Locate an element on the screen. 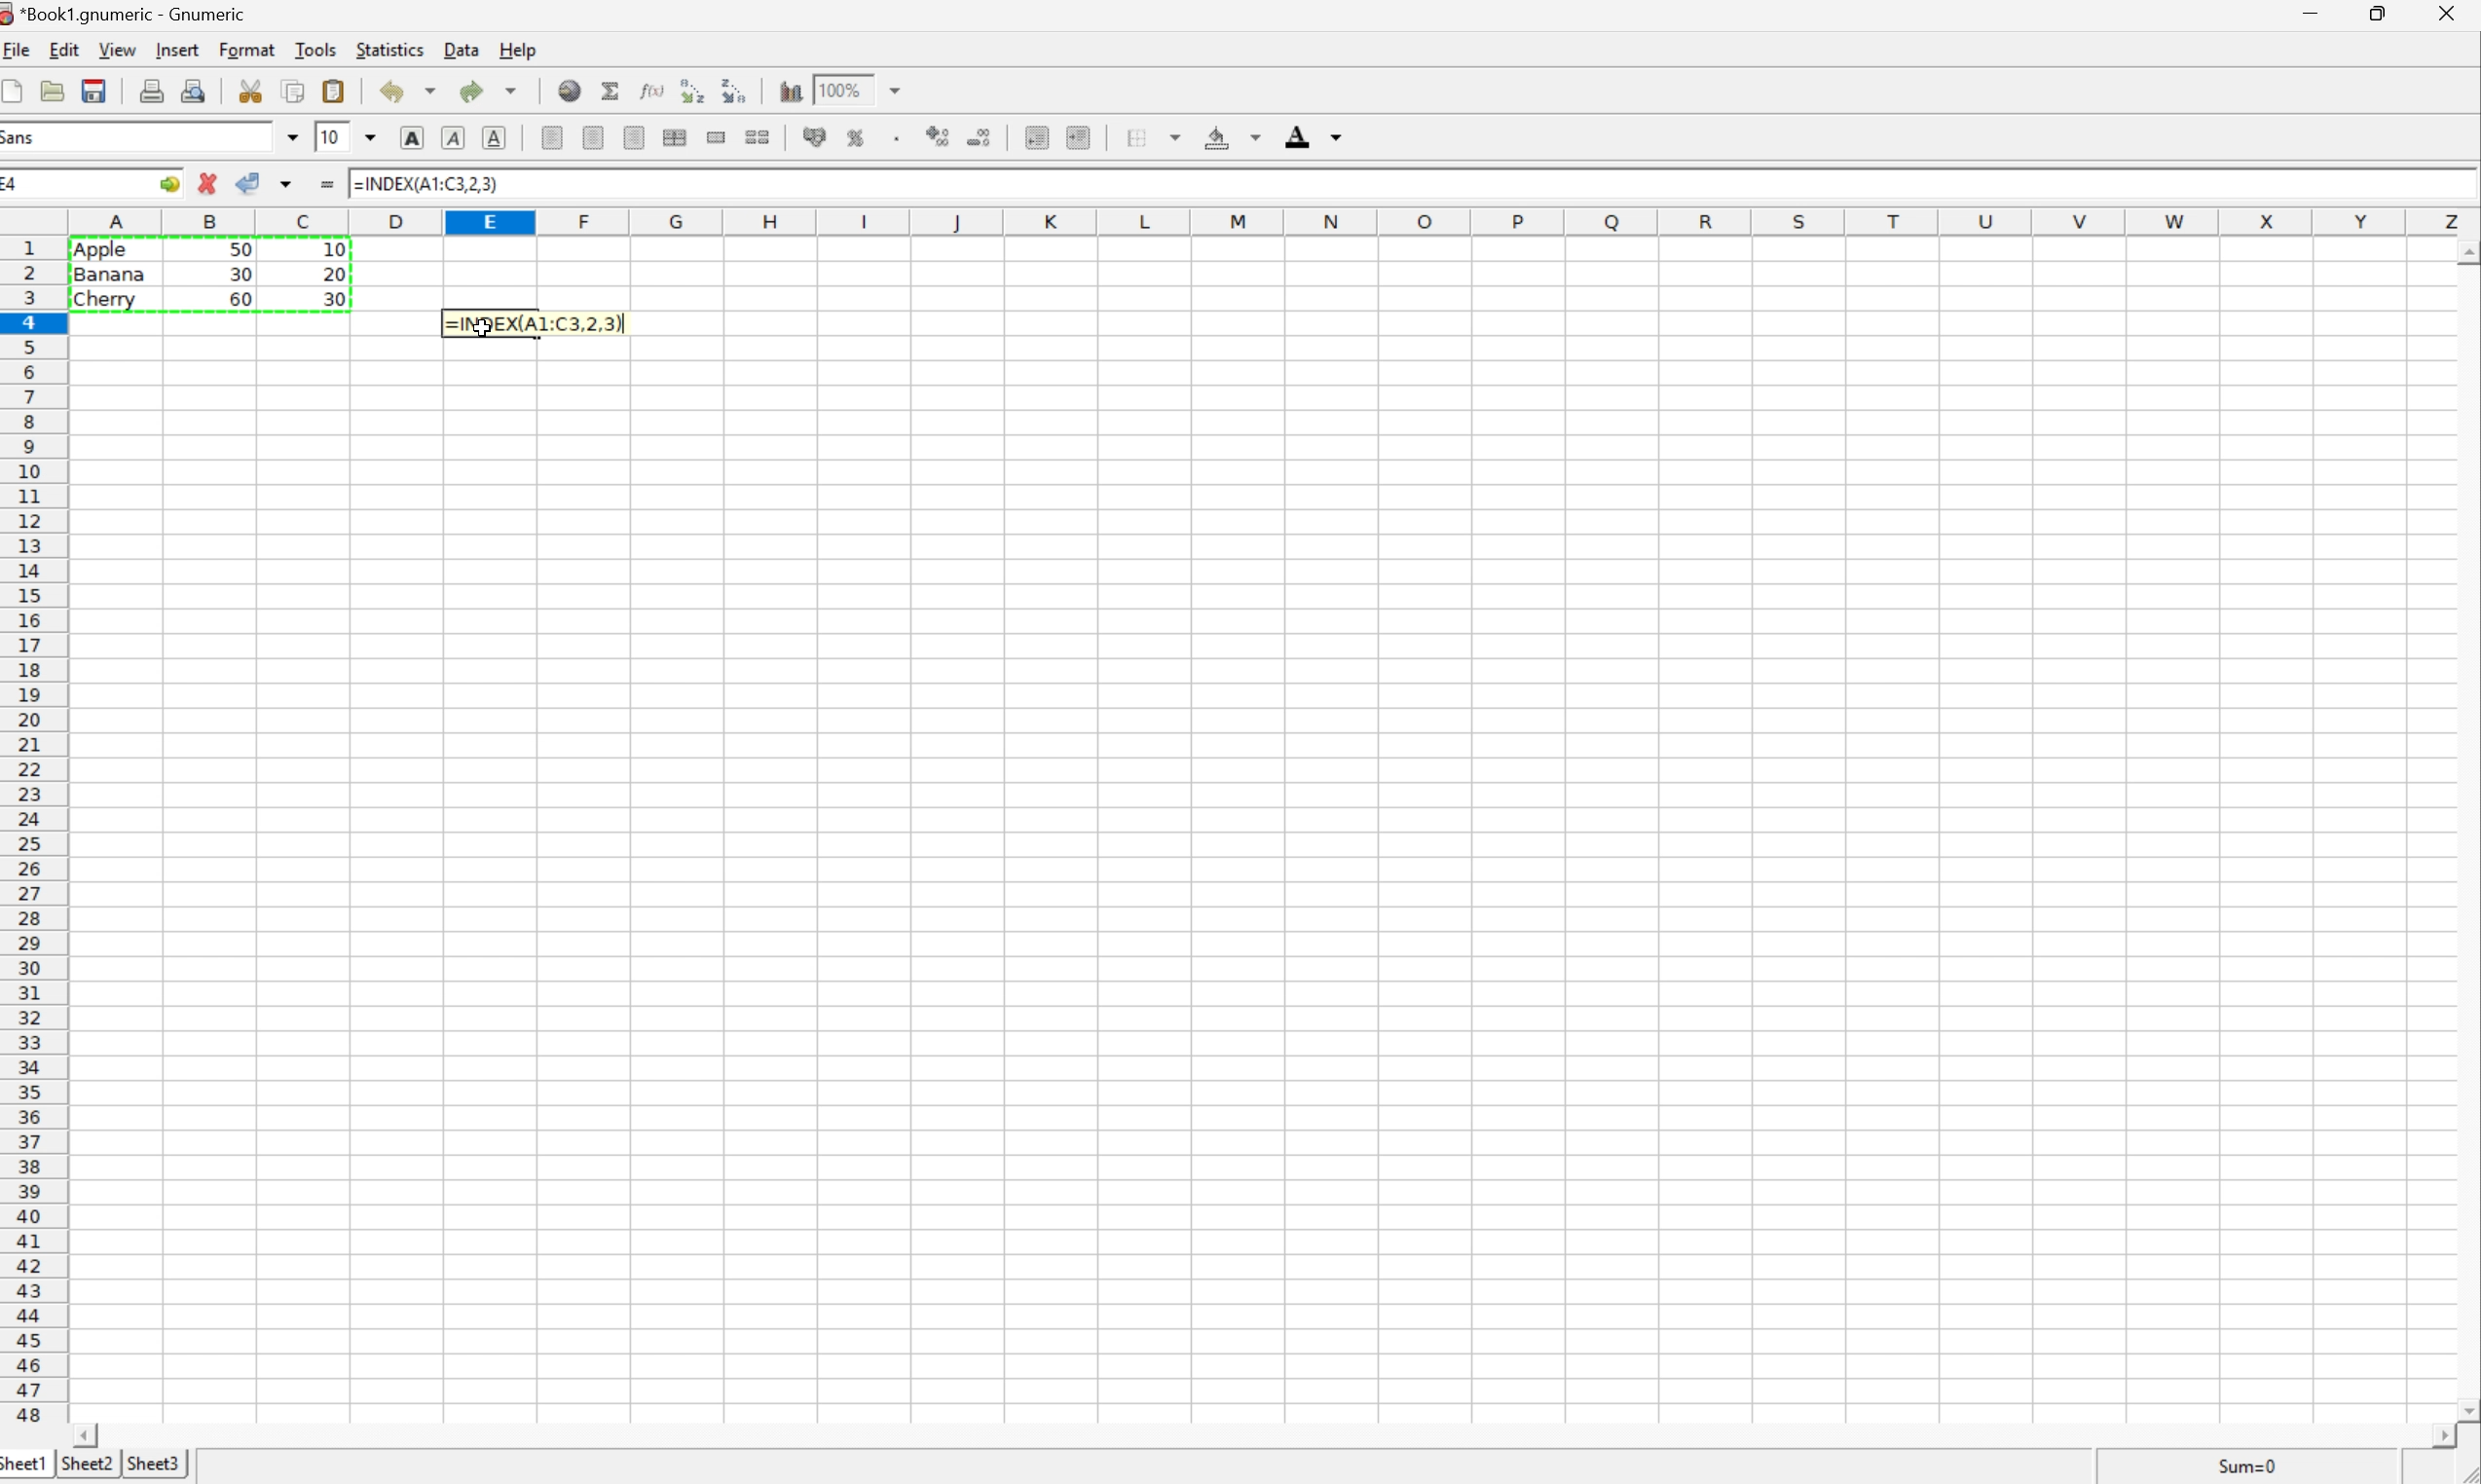 Image resolution: width=2481 pixels, height=1484 pixels. center horizontally is located at coordinates (594, 137).